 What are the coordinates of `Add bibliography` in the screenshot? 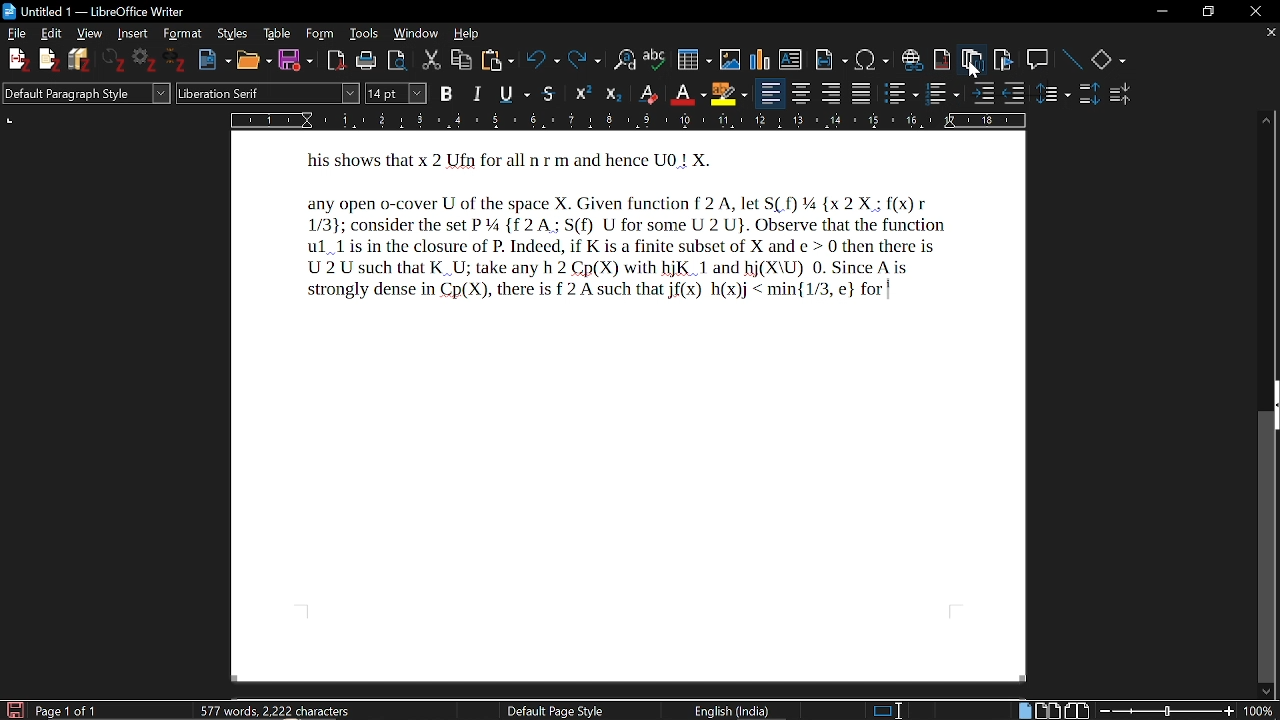 It's located at (82, 59).